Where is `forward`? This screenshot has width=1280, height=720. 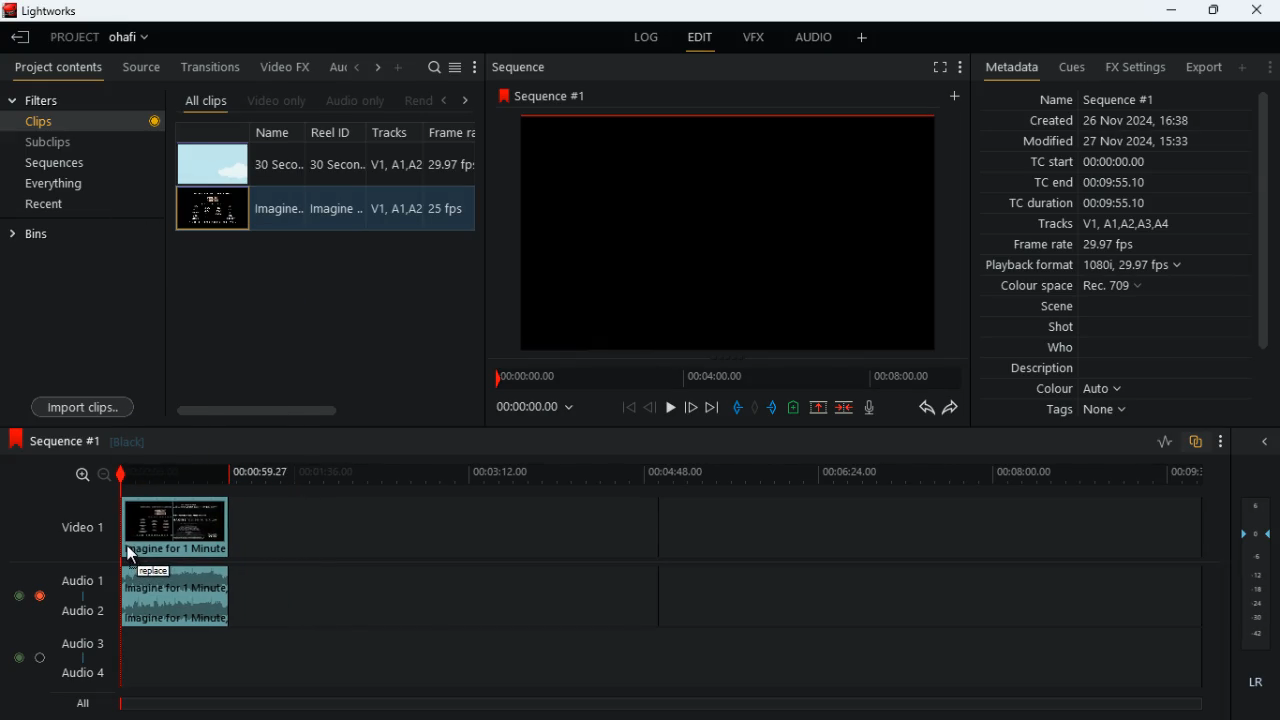
forward is located at coordinates (955, 410).